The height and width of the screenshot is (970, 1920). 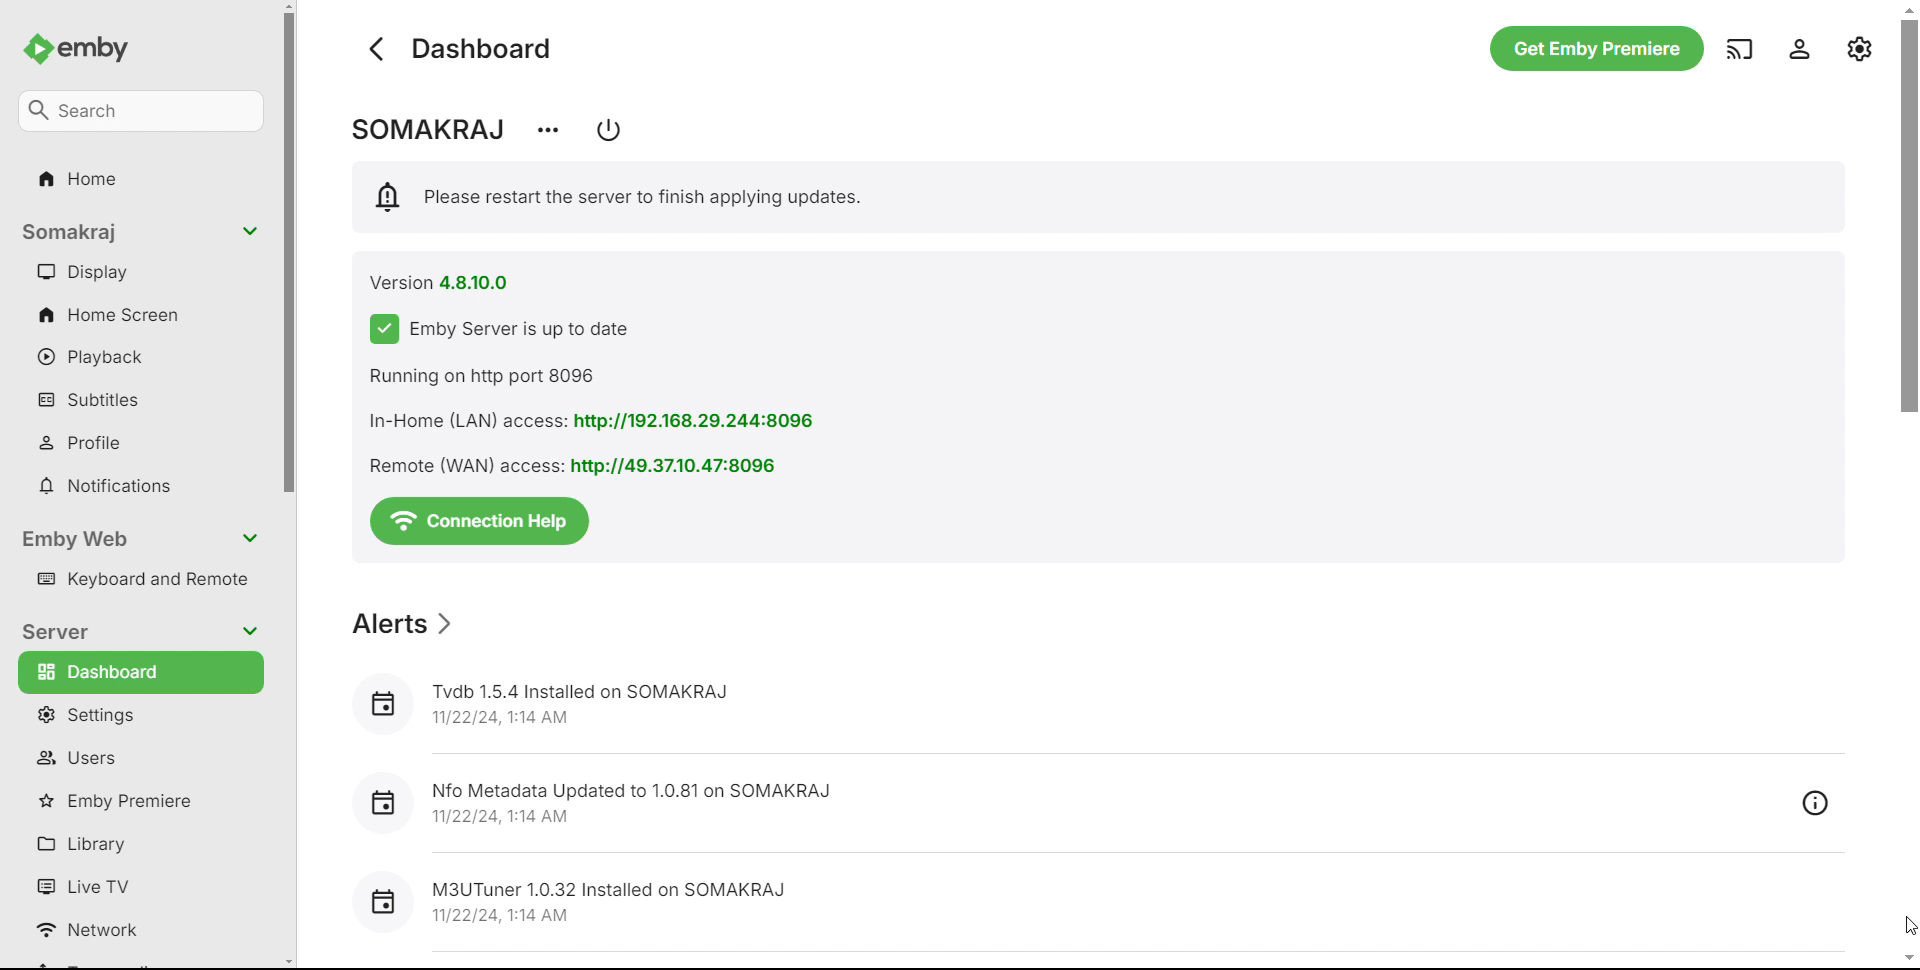 I want to click on dashboard, so click(x=140, y=673).